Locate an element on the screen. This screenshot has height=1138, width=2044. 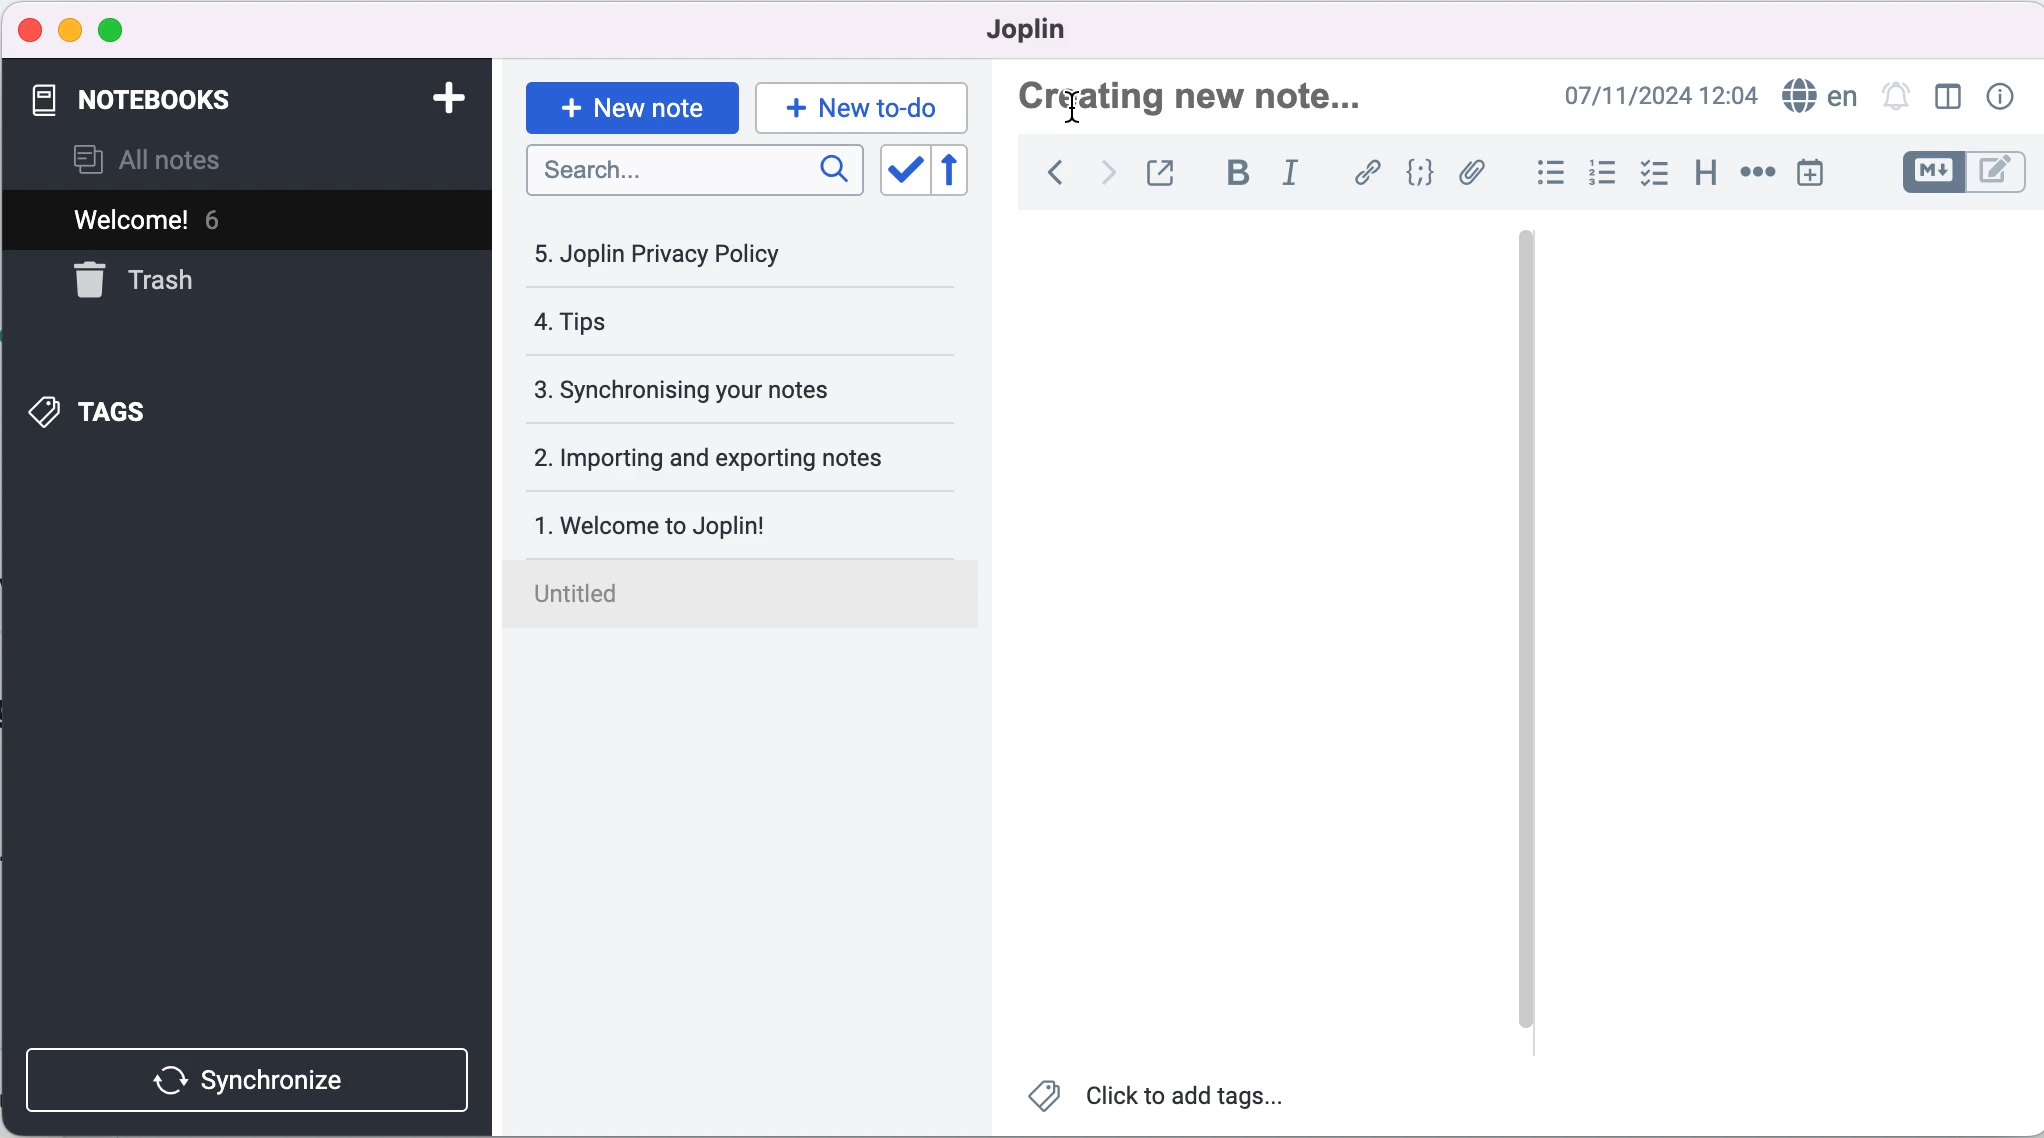
trash is located at coordinates (156, 289).